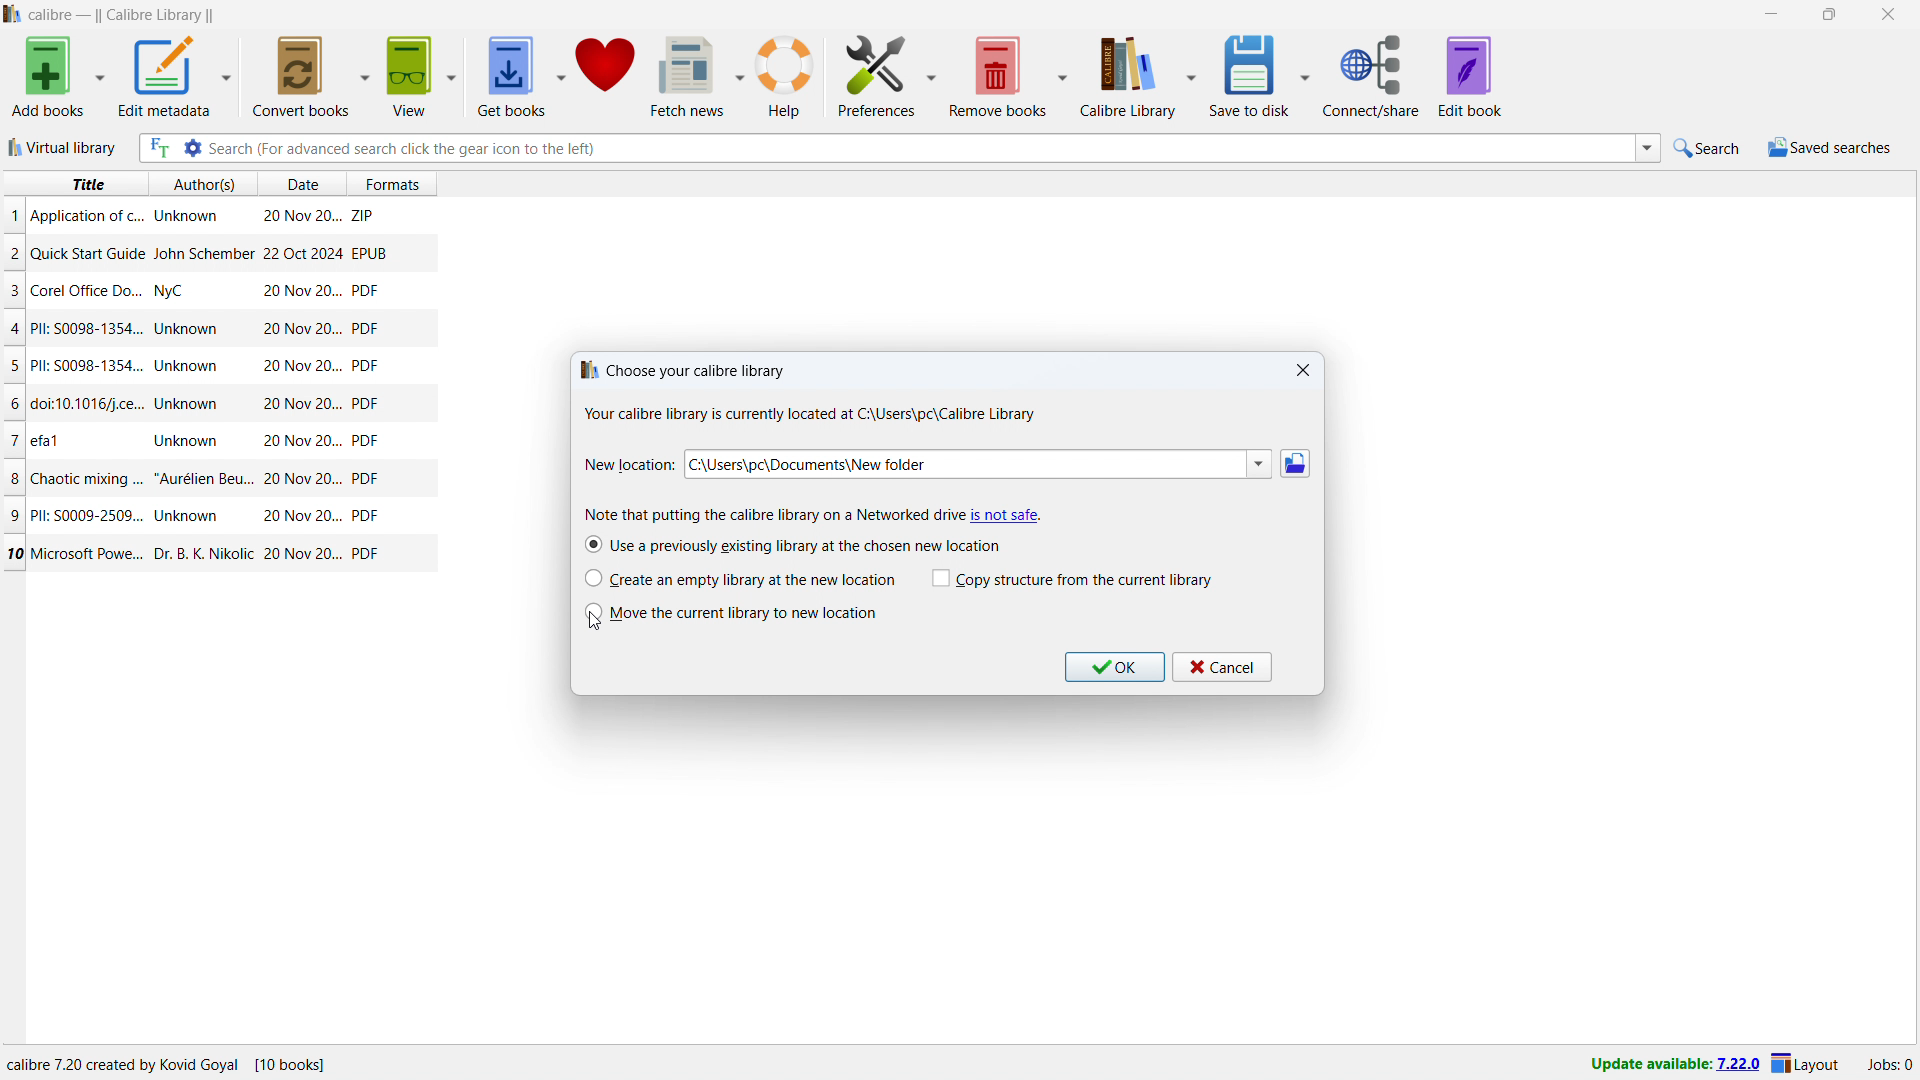 This screenshot has height=1080, width=1920. I want to click on 2, so click(14, 256).